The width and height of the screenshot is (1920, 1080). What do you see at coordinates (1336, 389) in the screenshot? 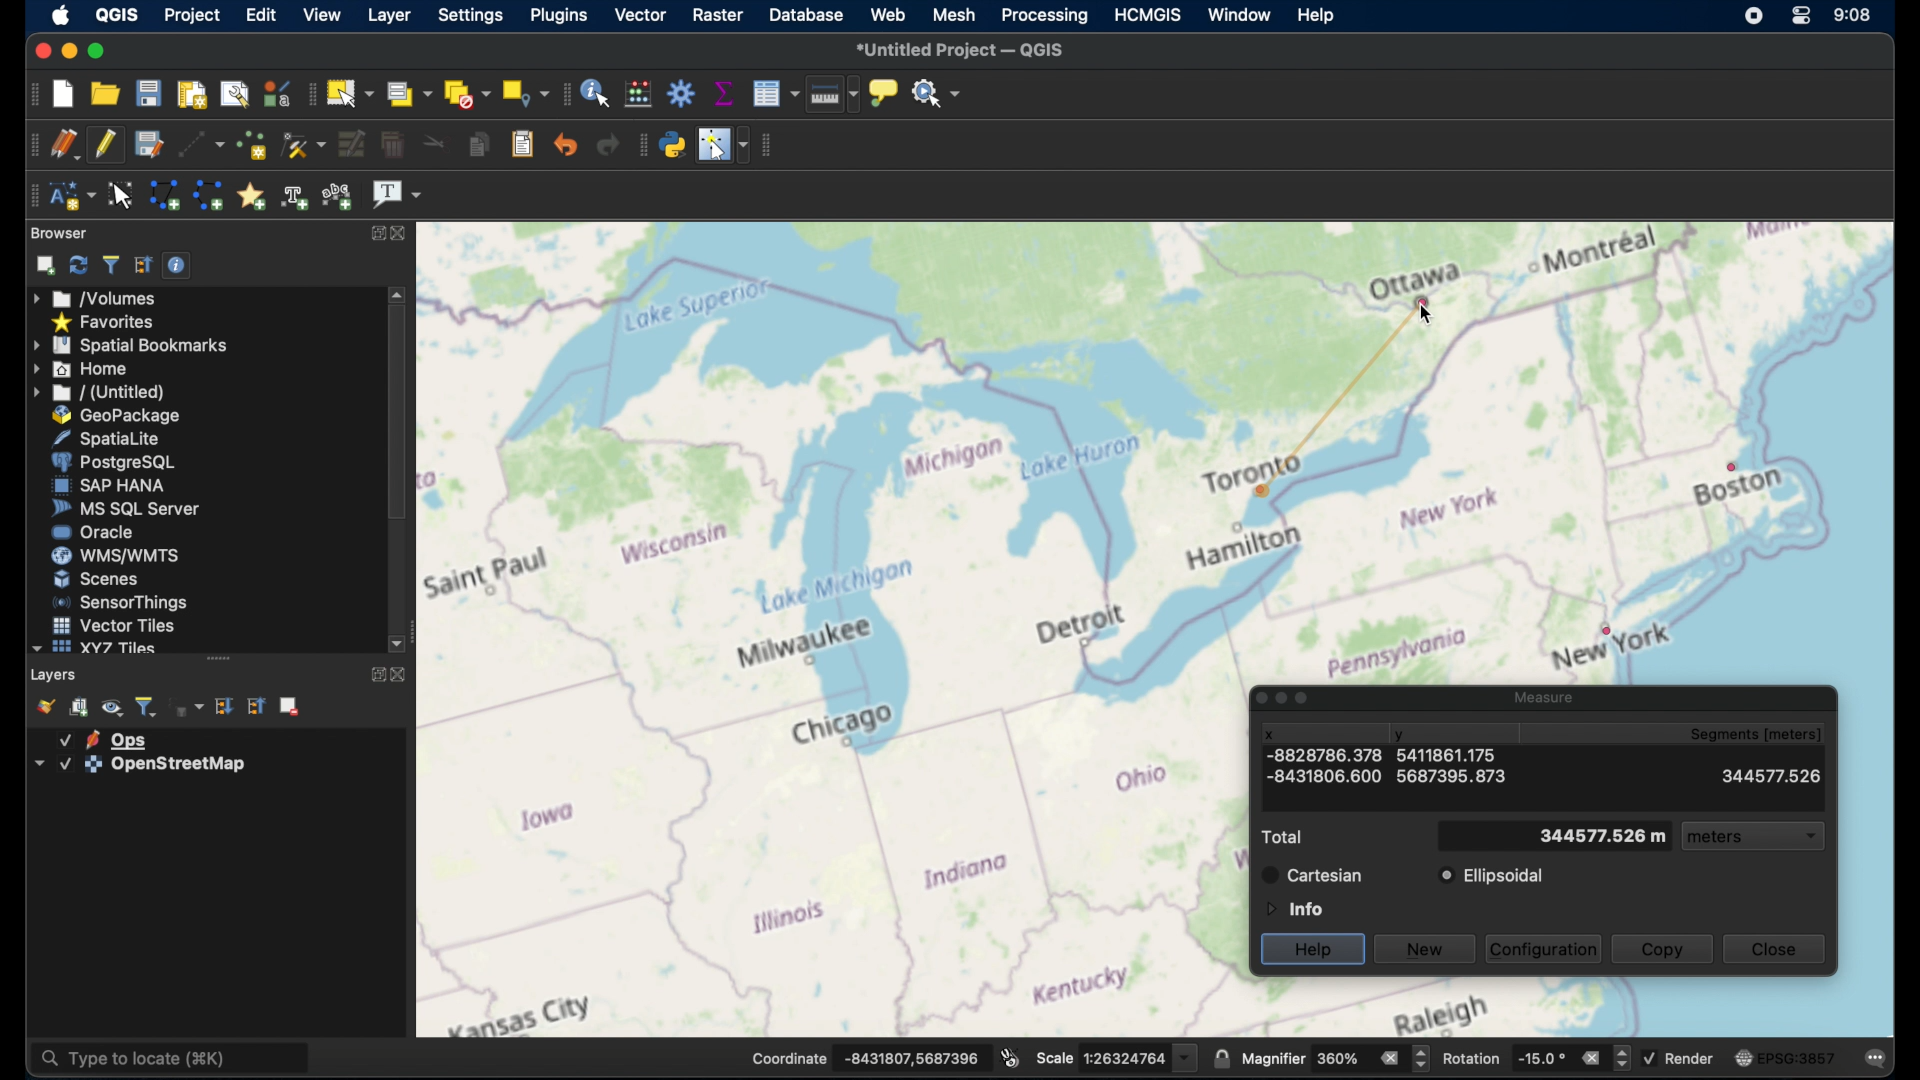
I see `distance` at bounding box center [1336, 389].